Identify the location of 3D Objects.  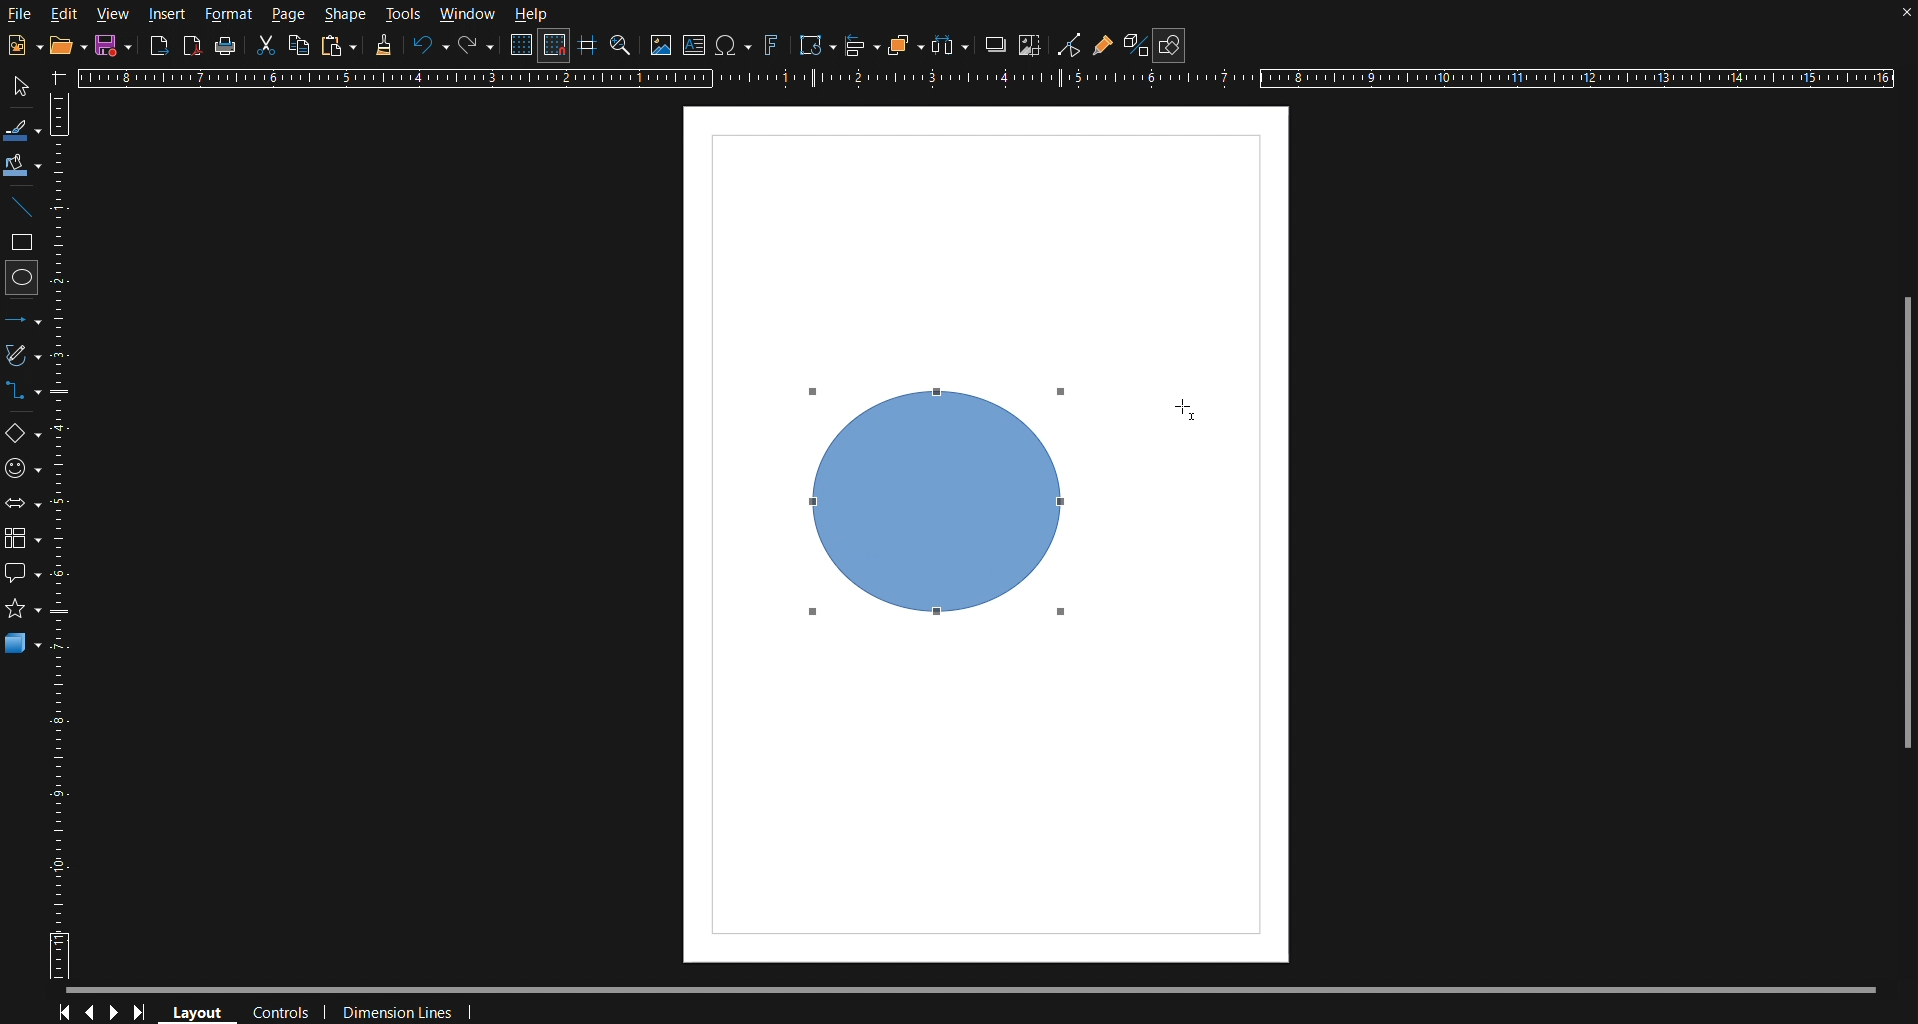
(29, 645).